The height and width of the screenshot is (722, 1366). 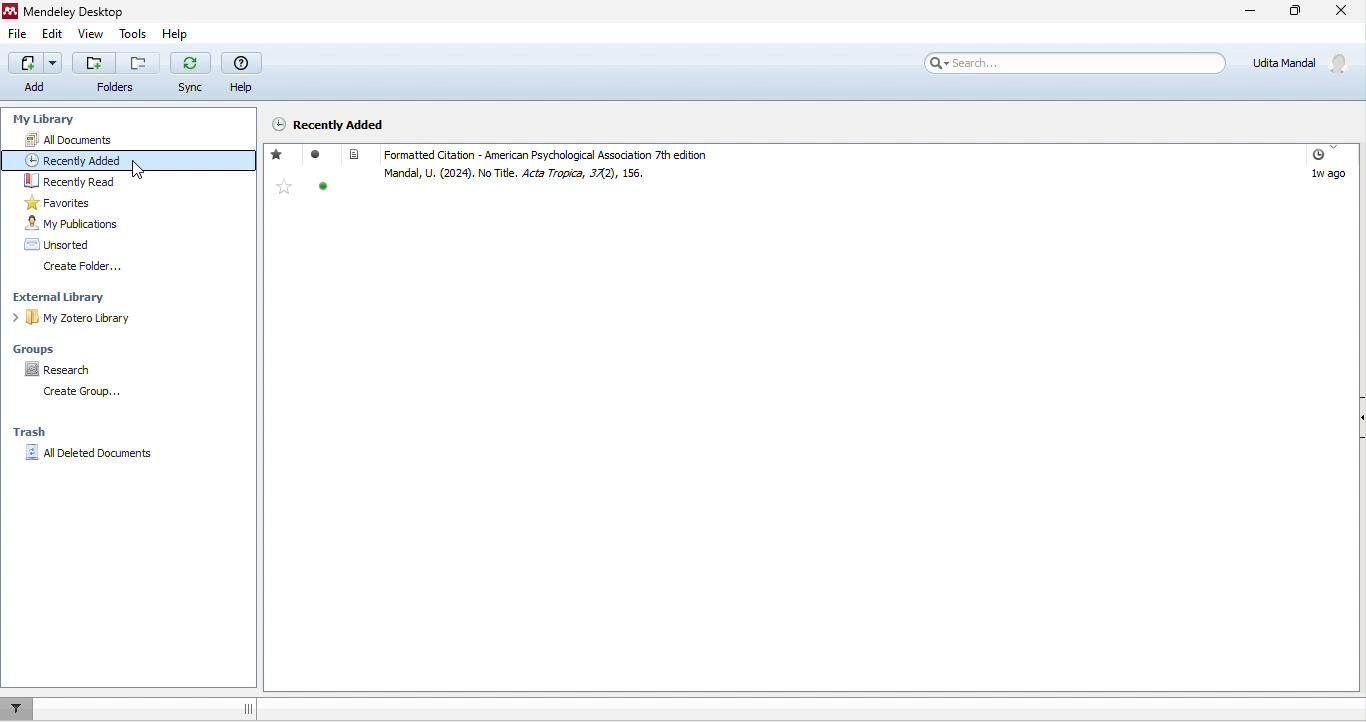 I want to click on edit, so click(x=52, y=34).